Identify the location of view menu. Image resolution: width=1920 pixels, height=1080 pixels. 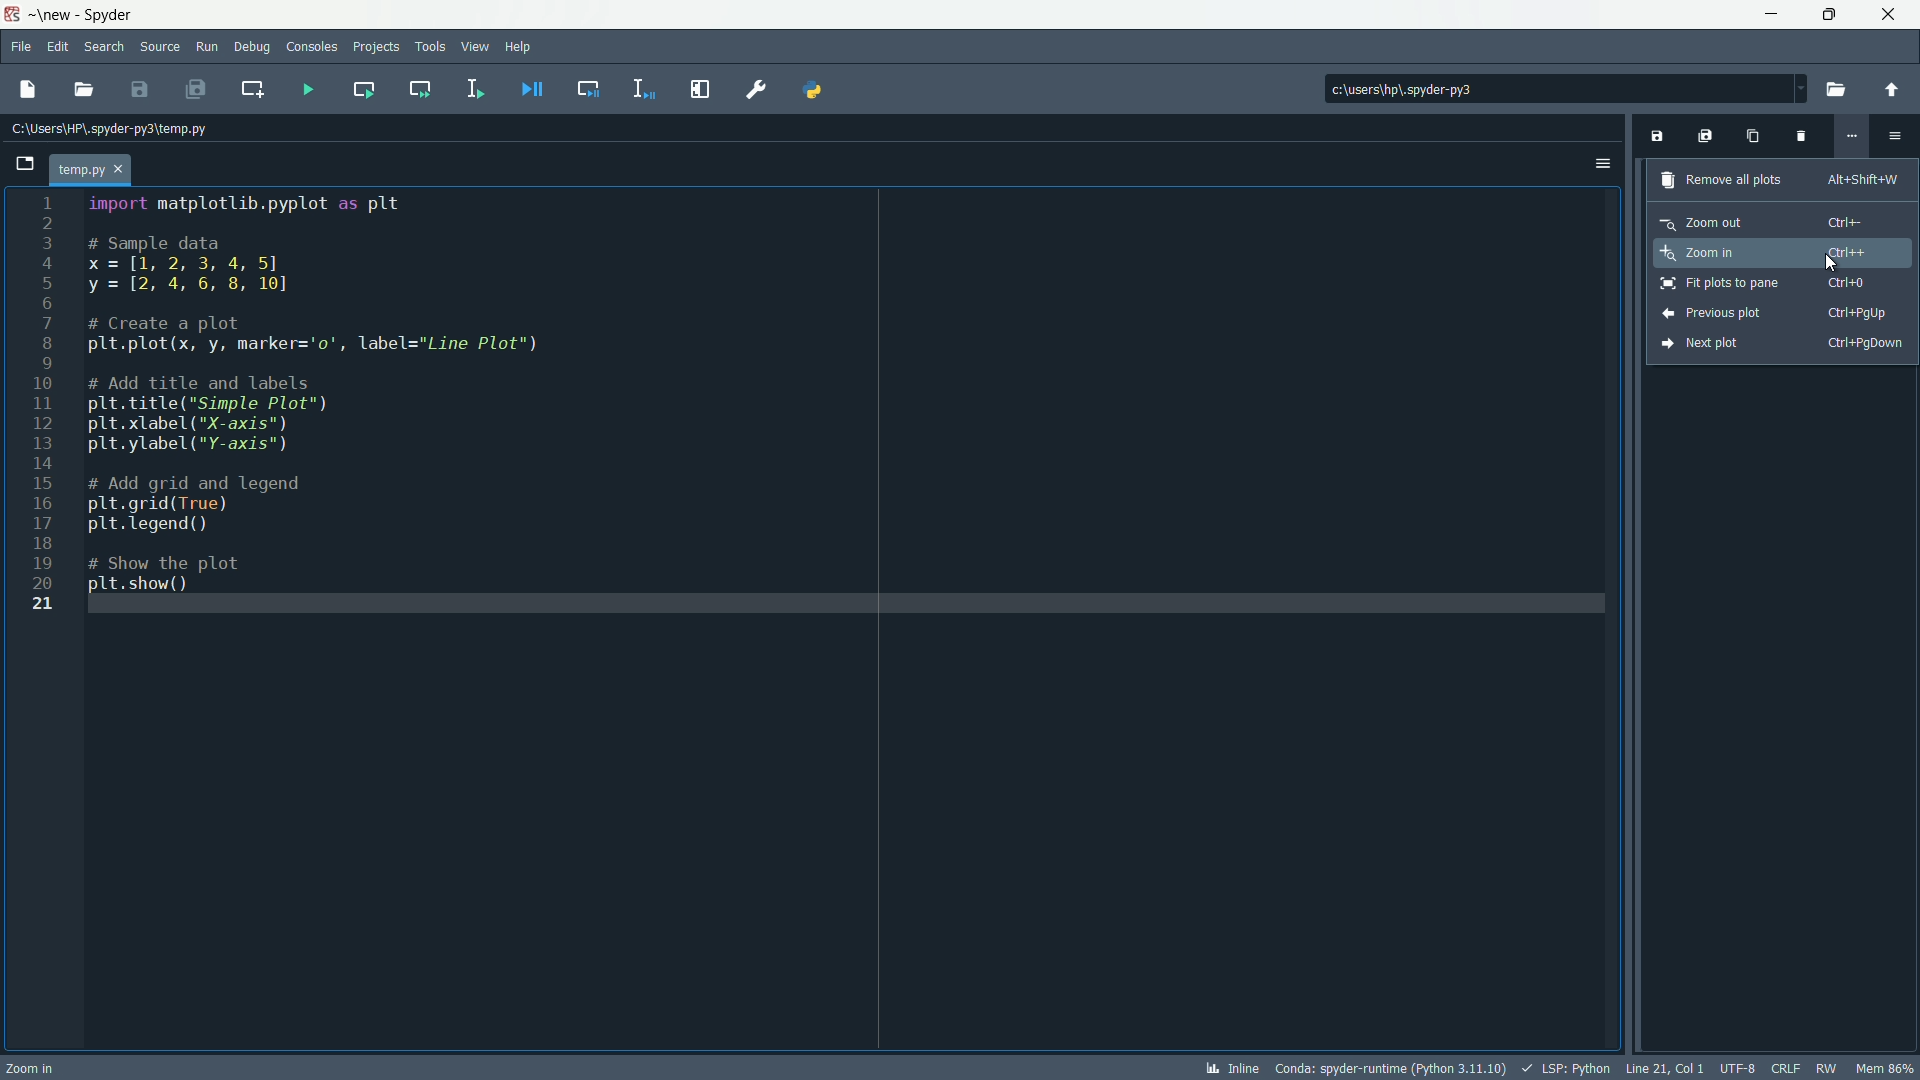
(474, 47).